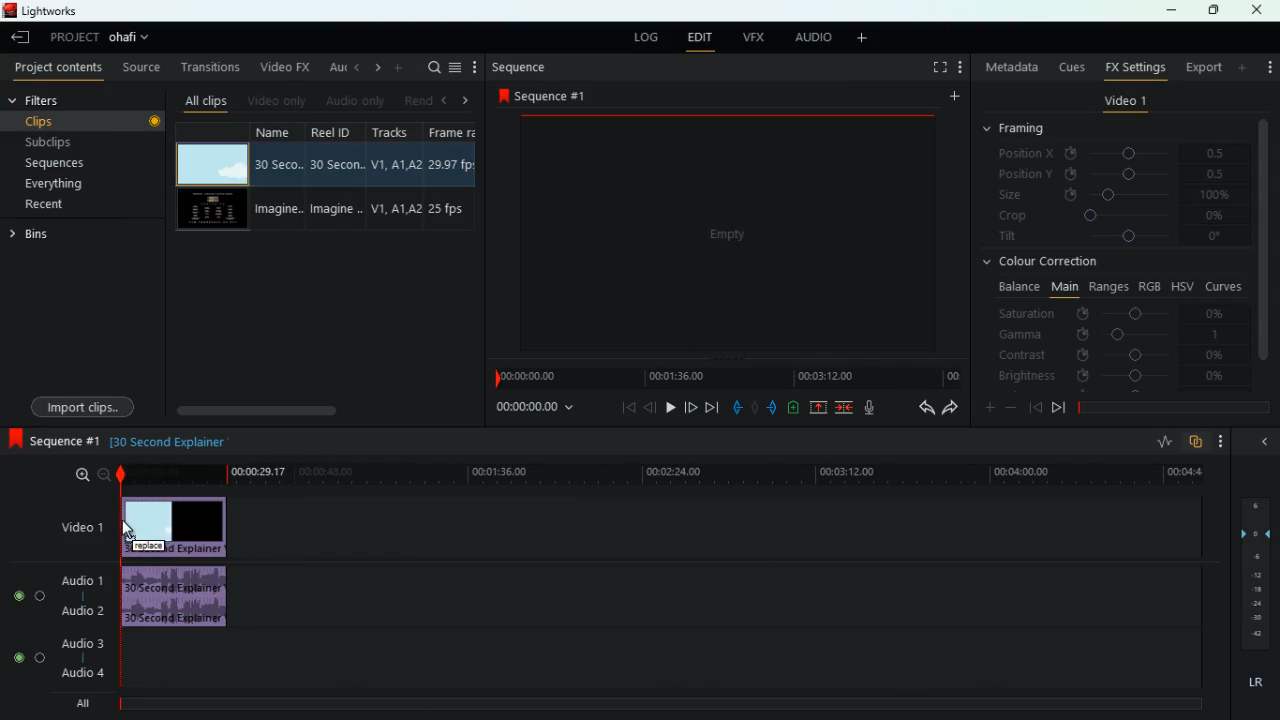 The height and width of the screenshot is (720, 1280). Describe the element at coordinates (455, 67) in the screenshot. I see `menu` at that location.